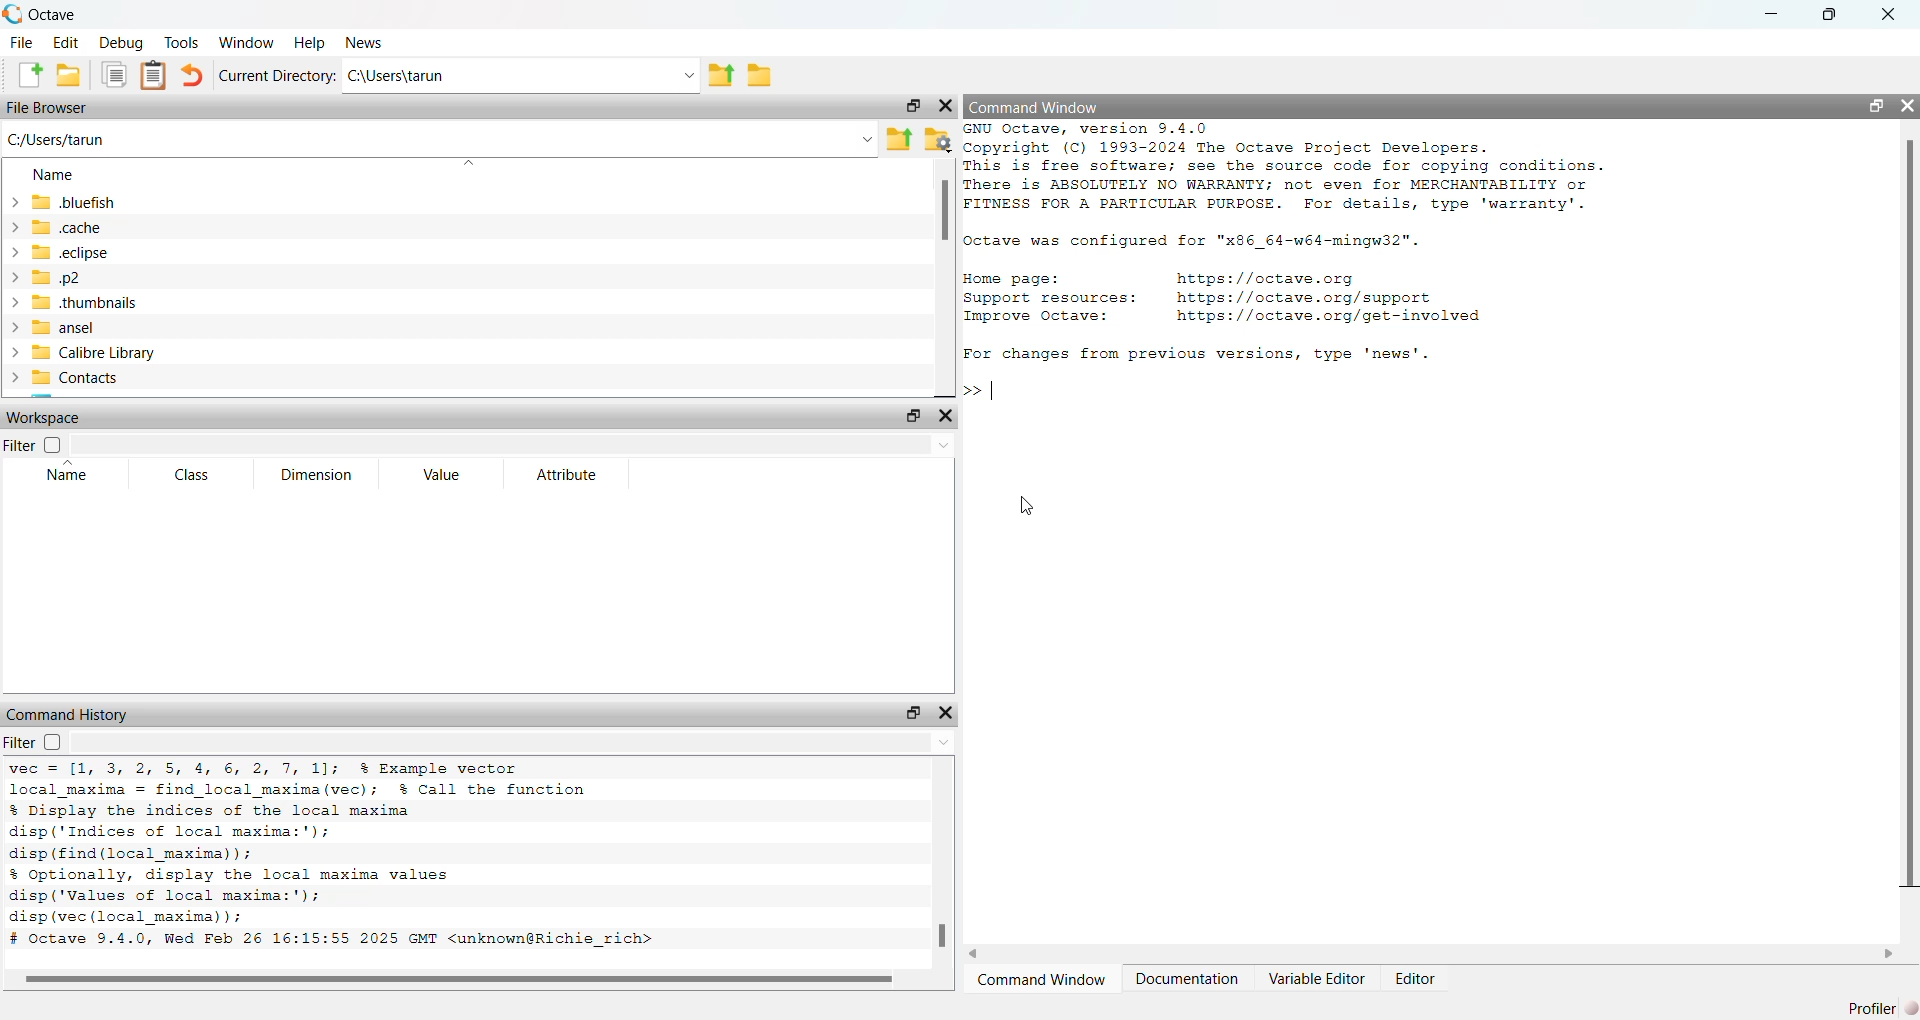 Image resolution: width=1920 pixels, height=1020 pixels. Describe the element at coordinates (1906, 105) in the screenshot. I see `Hide Widget` at that location.